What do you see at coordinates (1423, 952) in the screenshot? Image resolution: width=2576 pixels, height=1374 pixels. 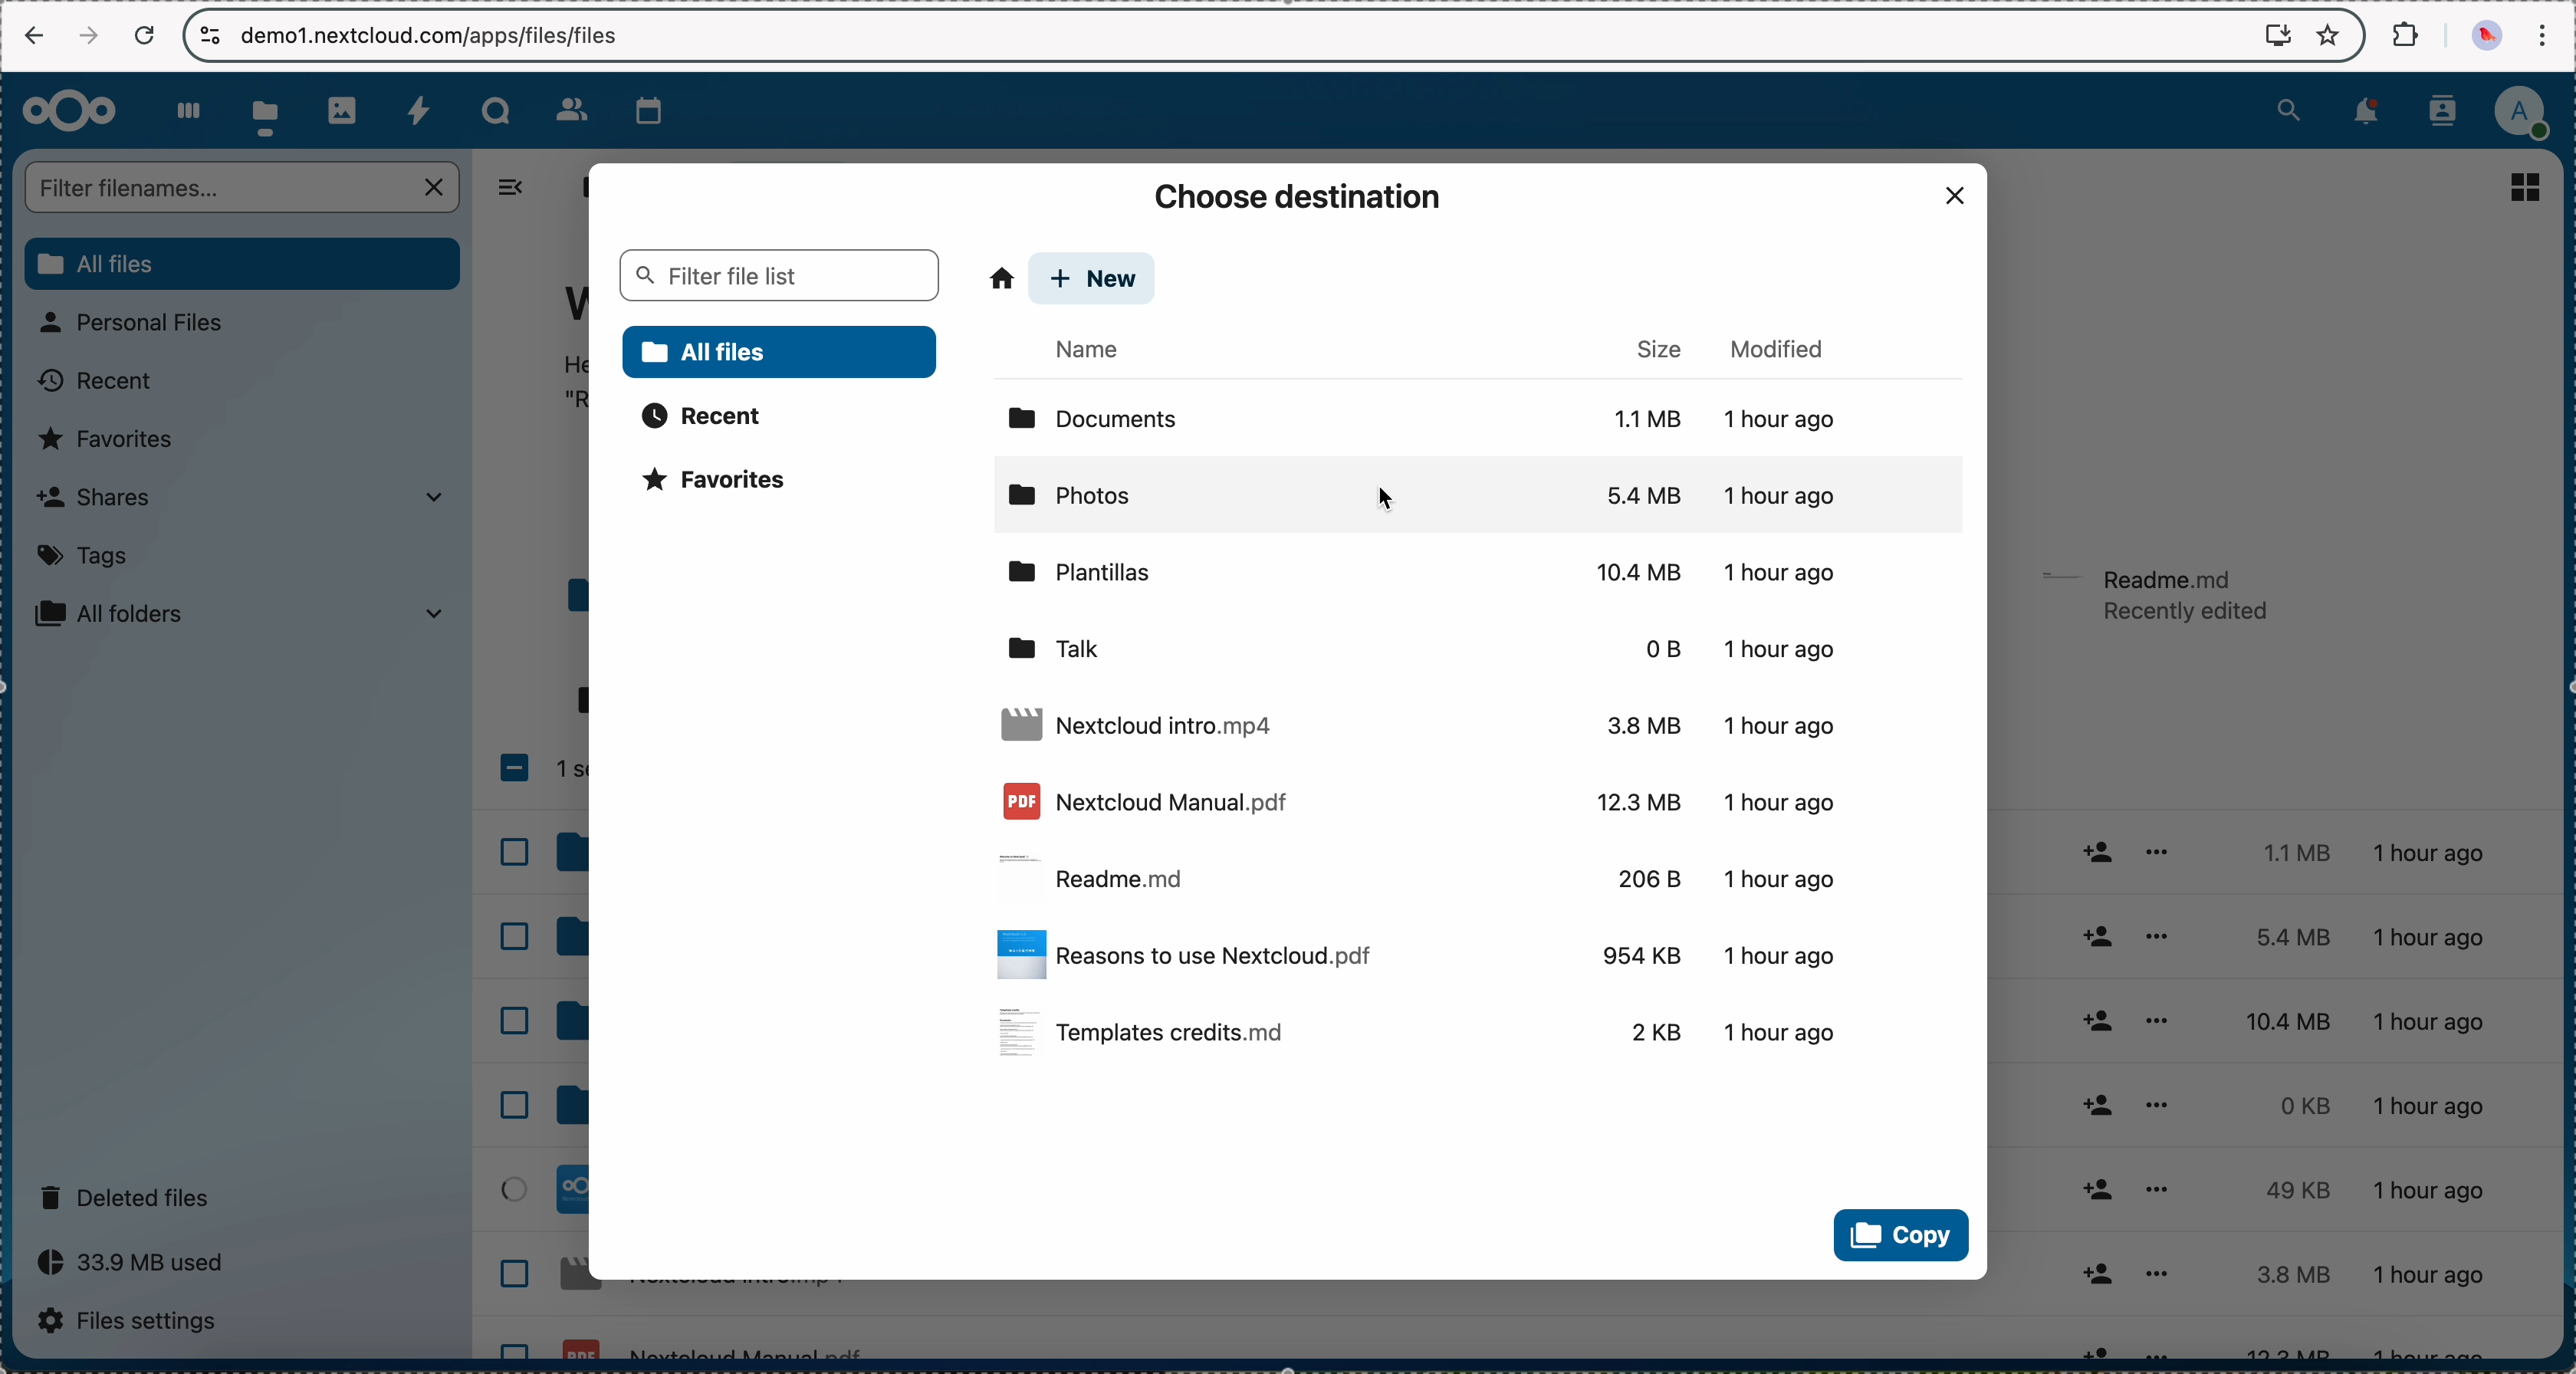 I see `file` at bounding box center [1423, 952].